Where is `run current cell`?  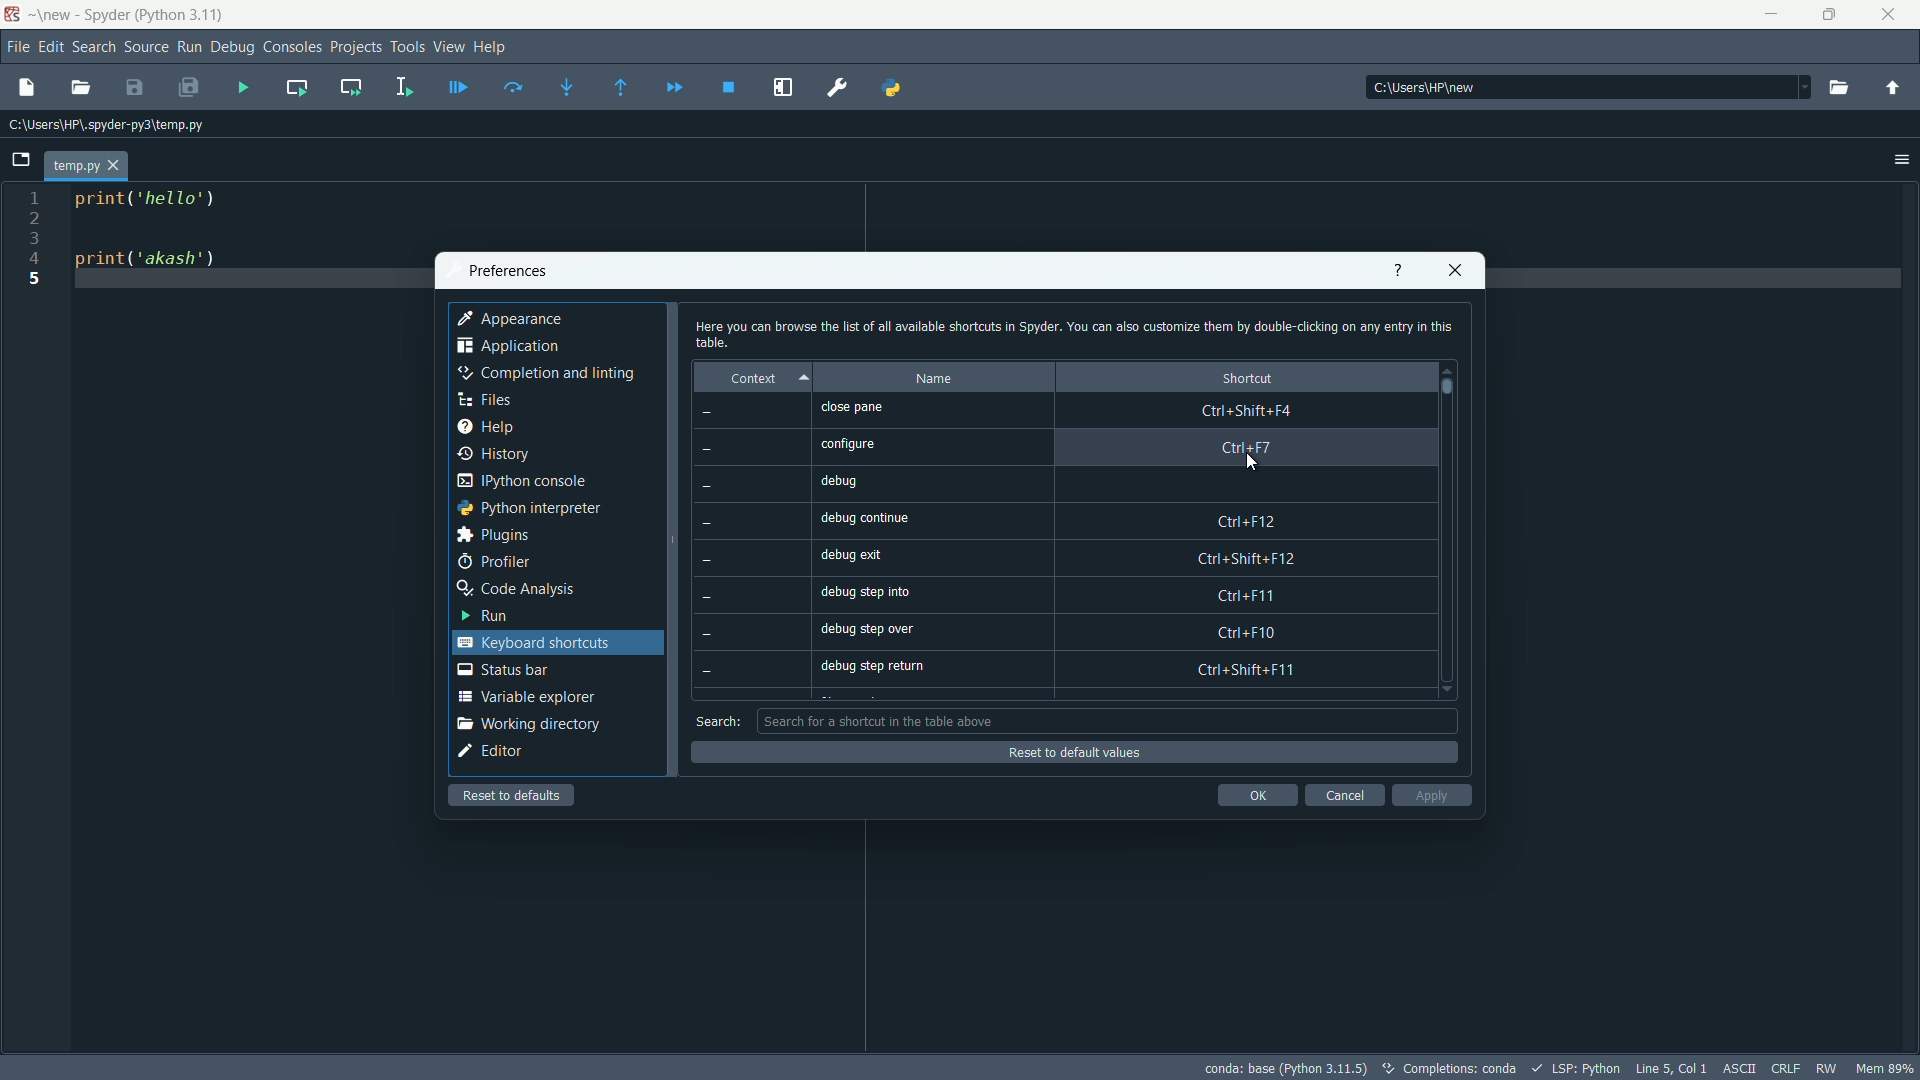
run current cell is located at coordinates (297, 87).